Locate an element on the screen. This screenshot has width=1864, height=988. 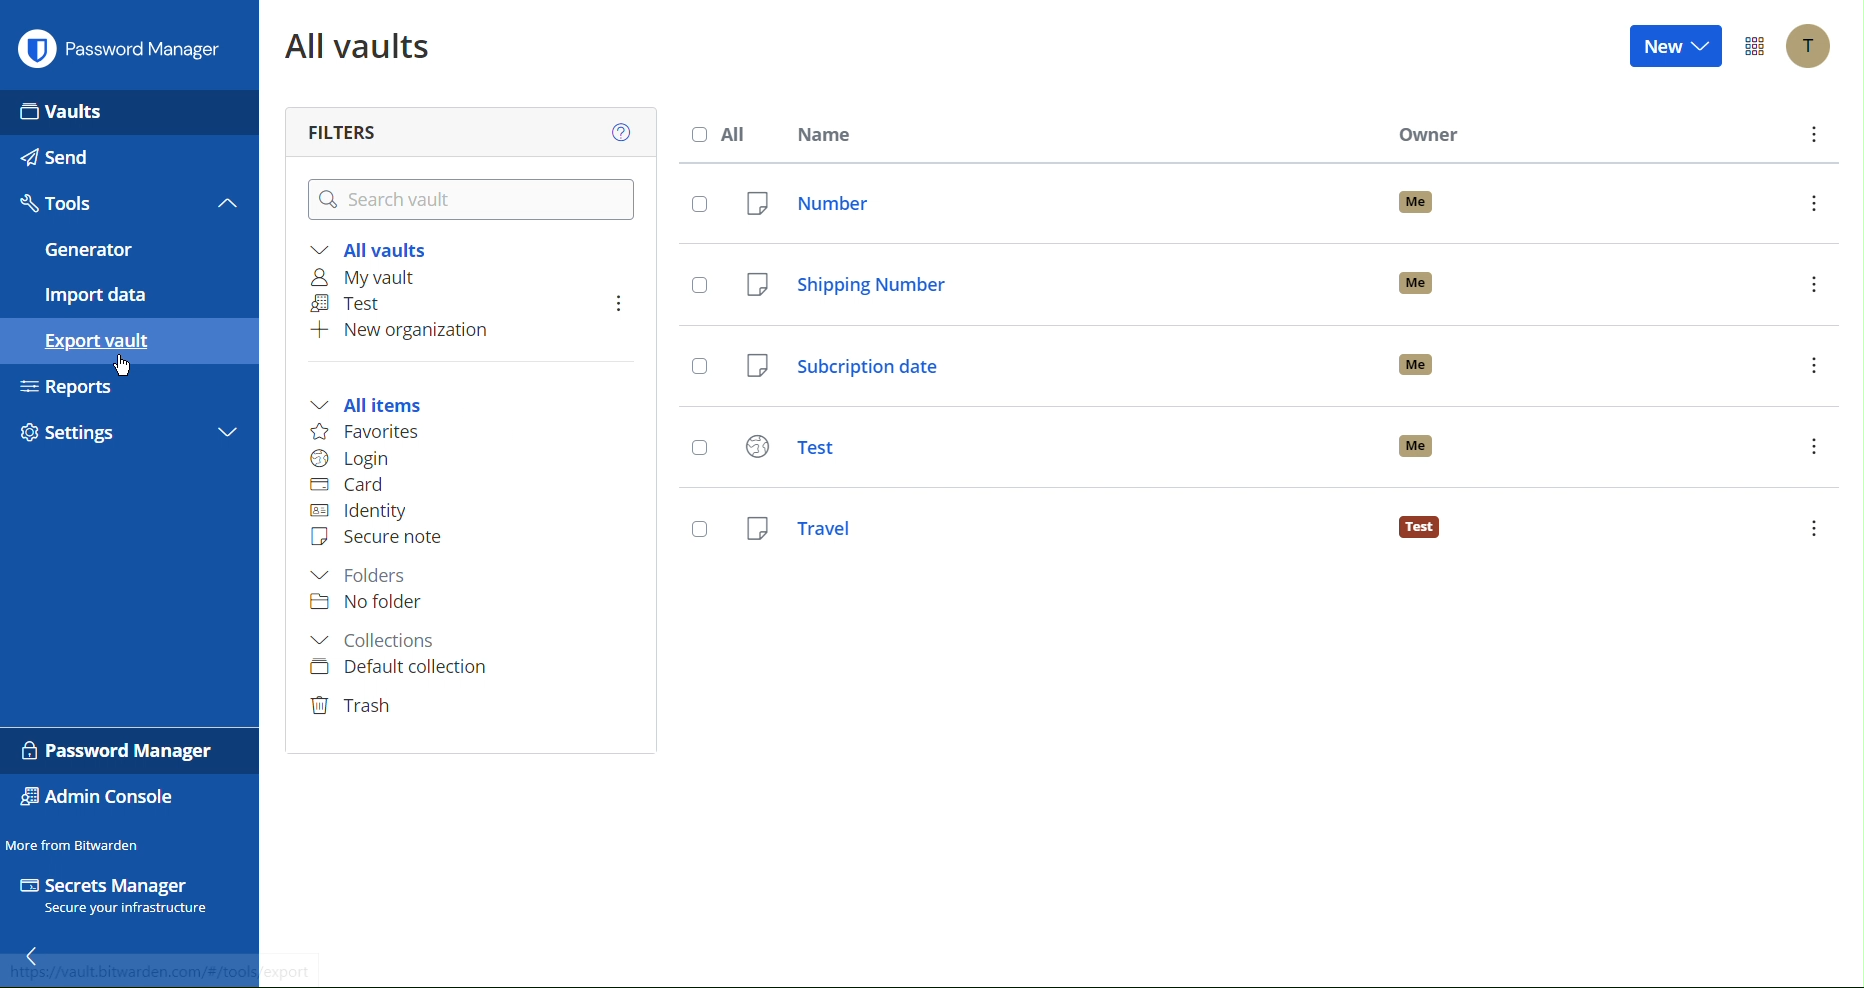
Import Data is located at coordinates (98, 296).